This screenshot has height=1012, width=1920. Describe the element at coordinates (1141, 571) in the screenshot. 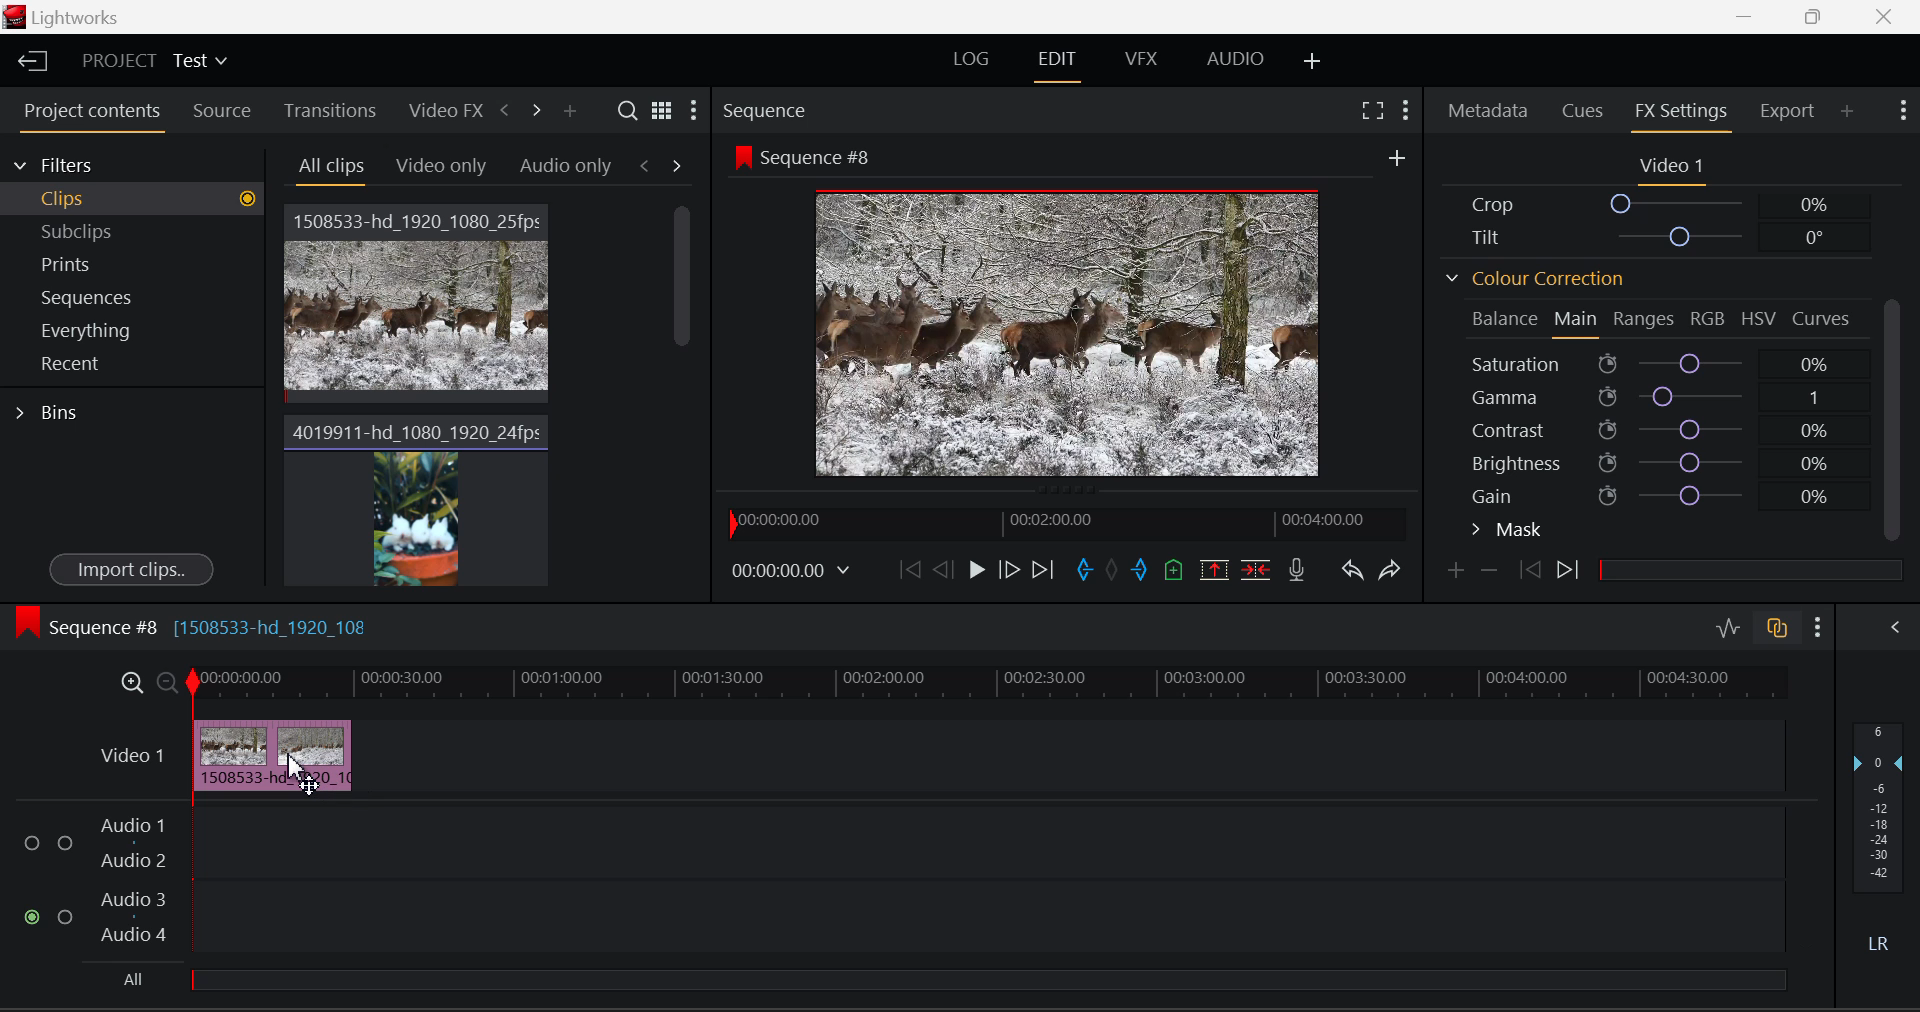

I see `Cut Out` at that location.